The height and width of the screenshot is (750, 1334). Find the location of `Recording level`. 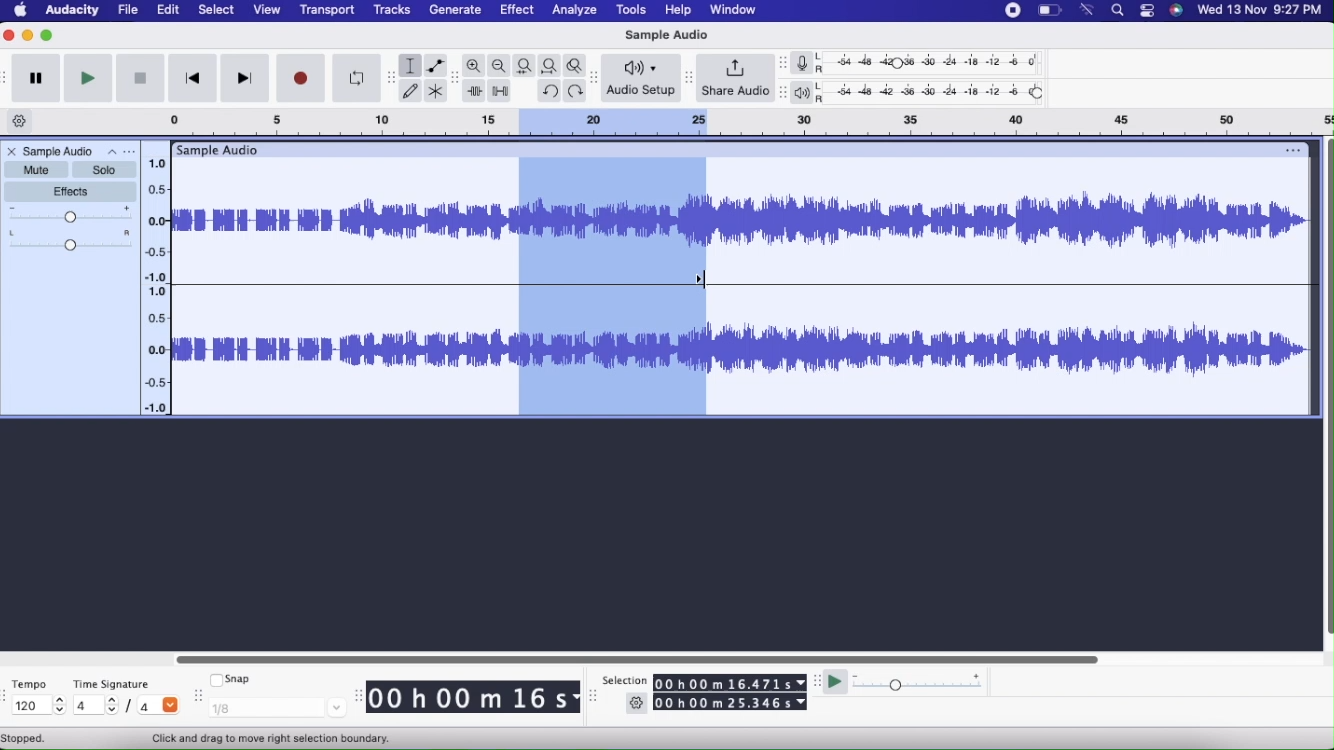

Recording level is located at coordinates (937, 65).